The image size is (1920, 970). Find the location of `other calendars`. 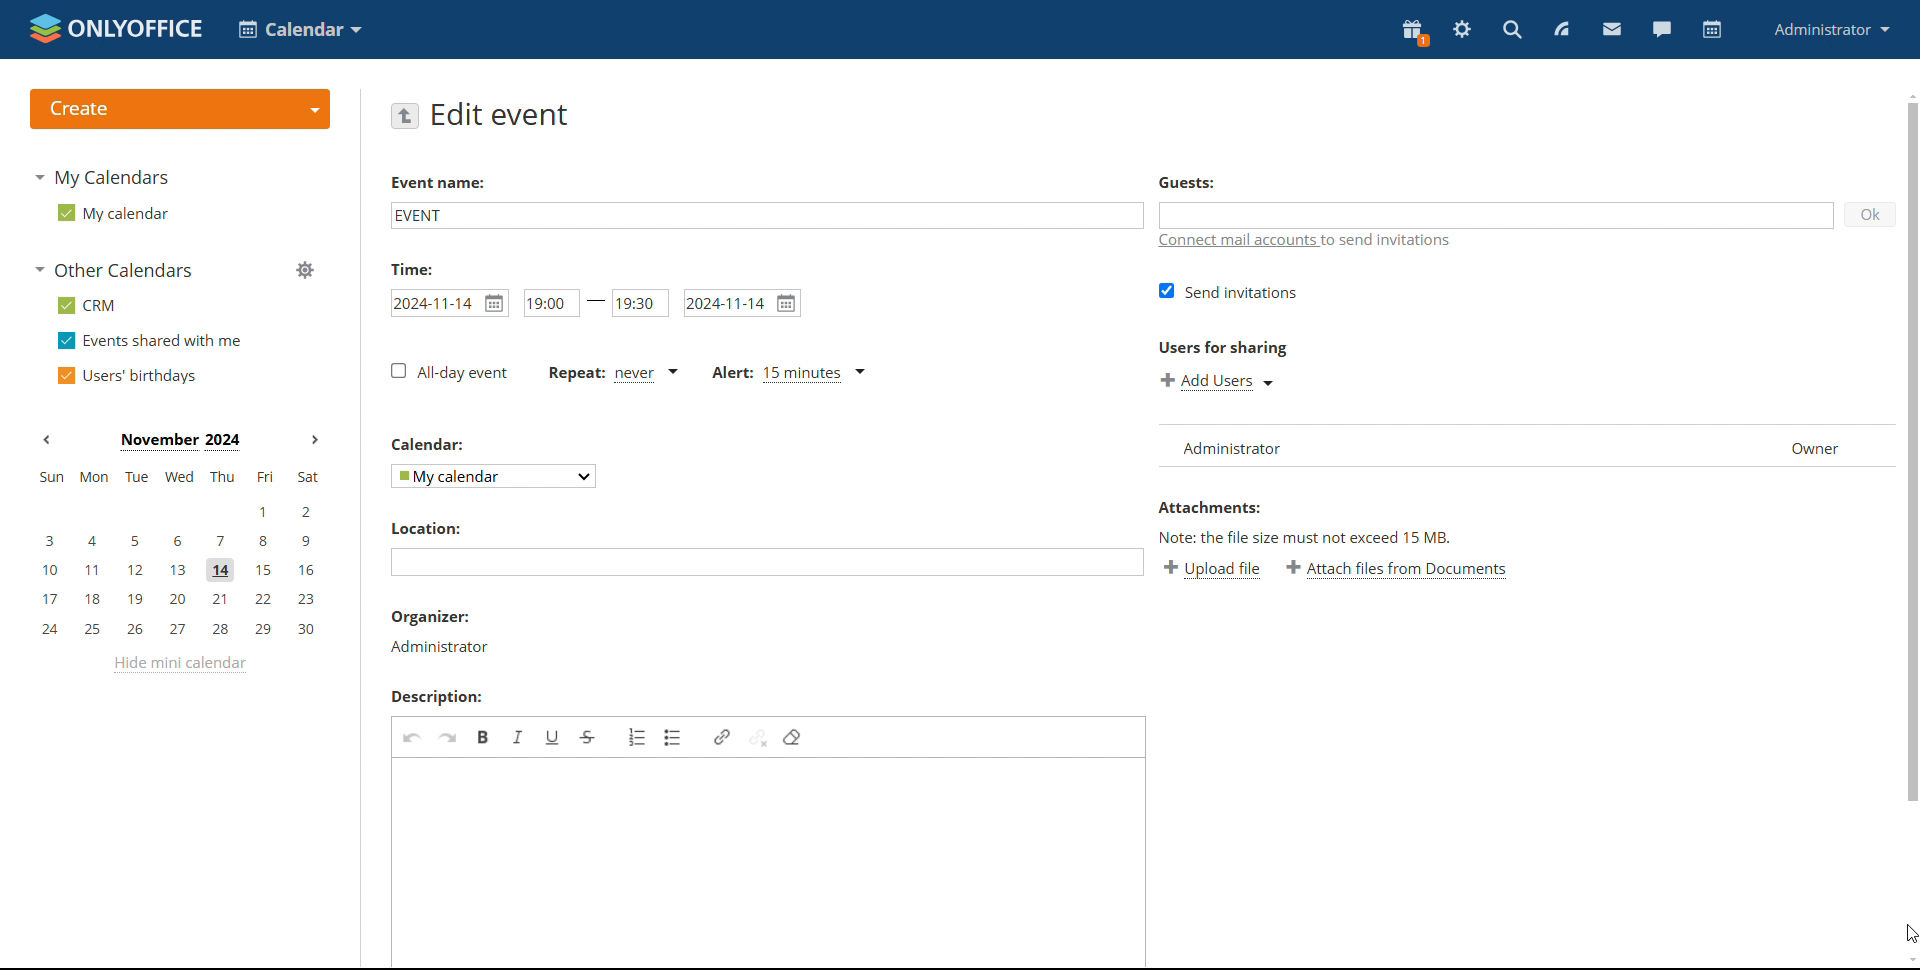

other calendars is located at coordinates (114, 270).